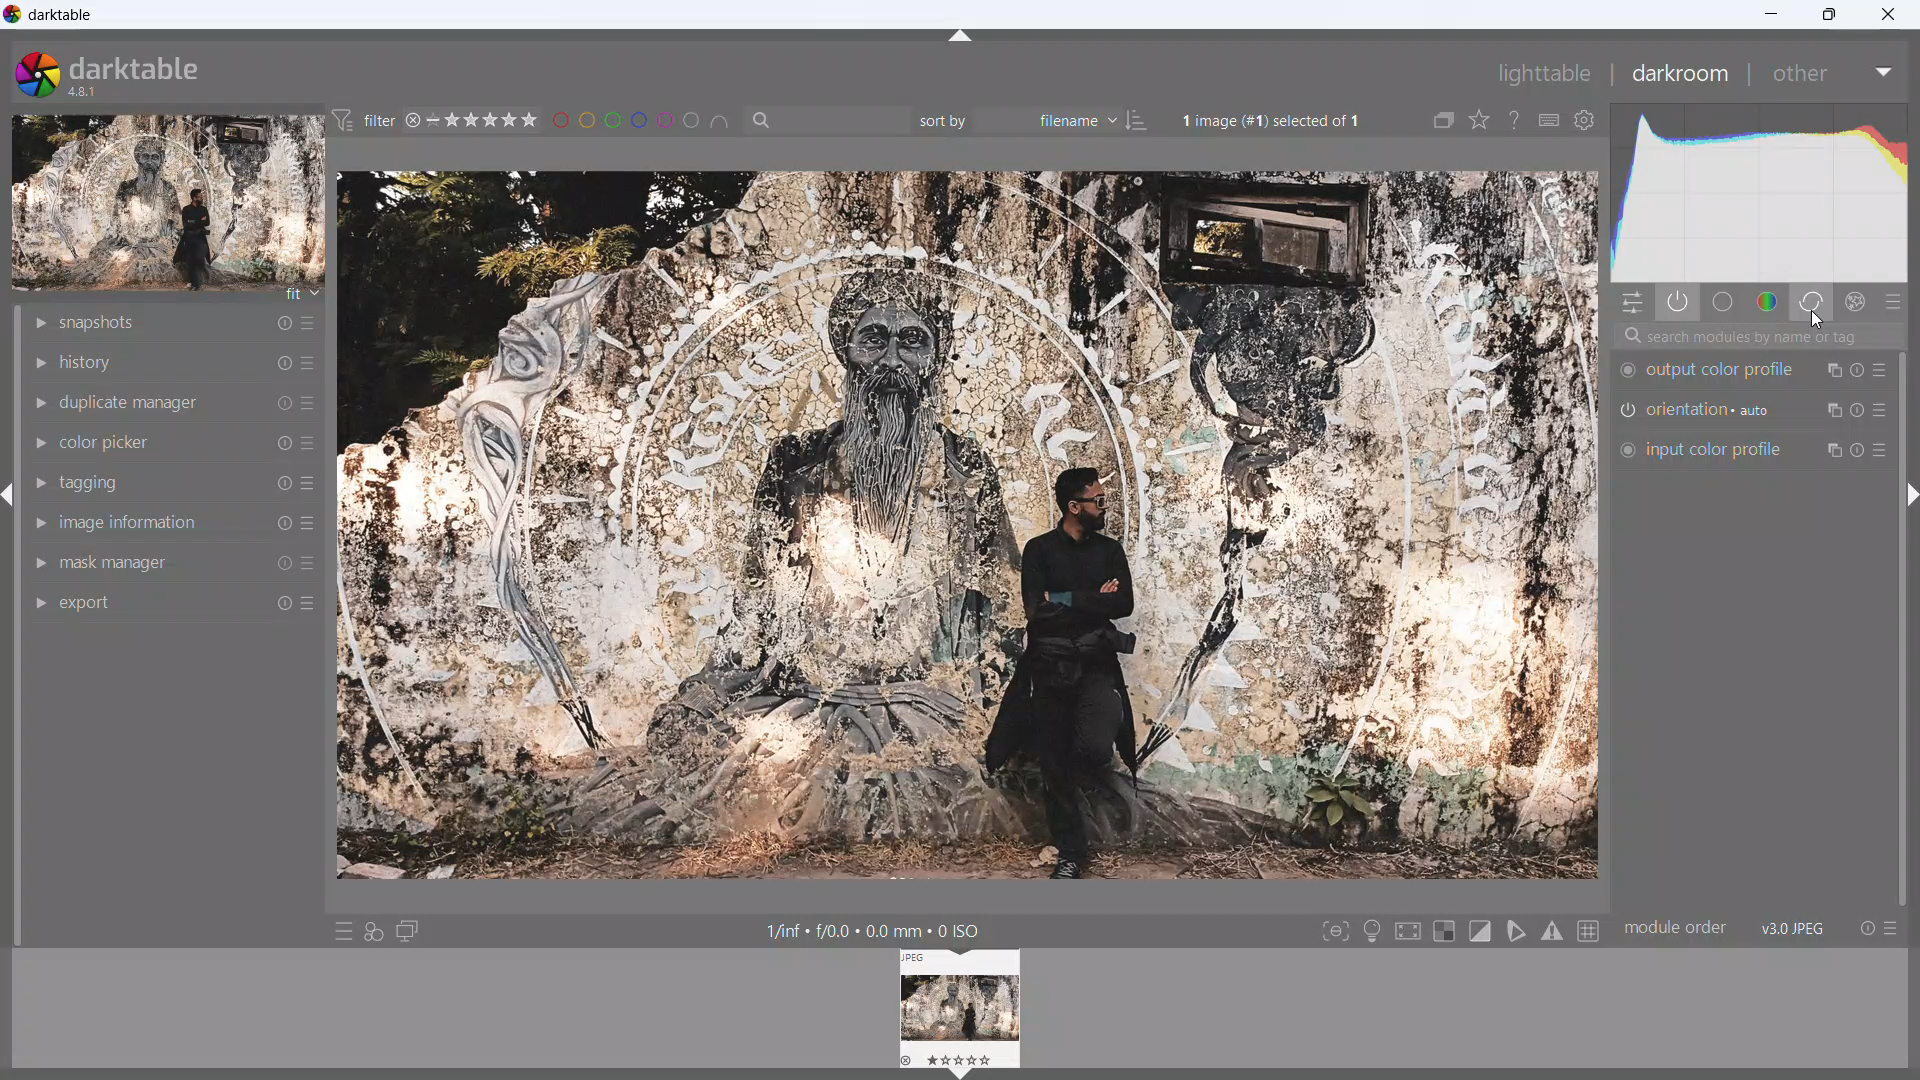 The image size is (1920, 1080). I want to click on reset, so click(1858, 370).